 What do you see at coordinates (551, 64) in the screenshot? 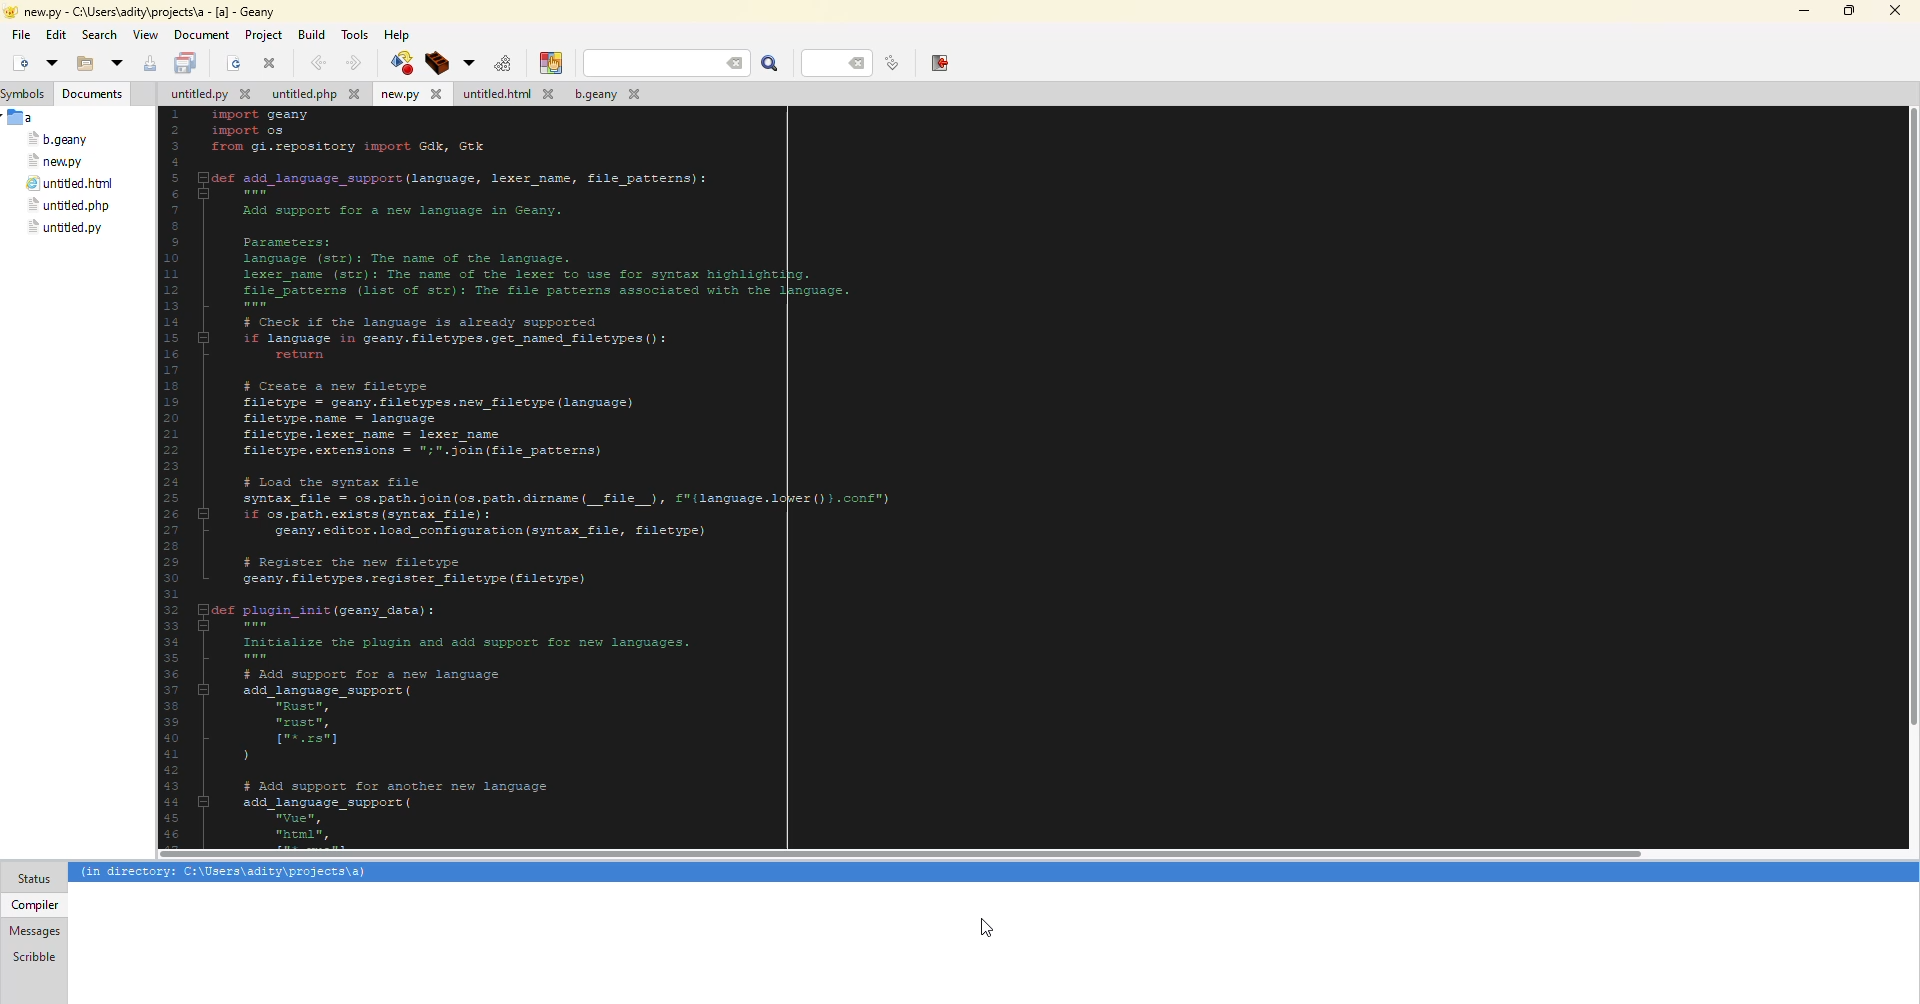
I see `color` at bounding box center [551, 64].